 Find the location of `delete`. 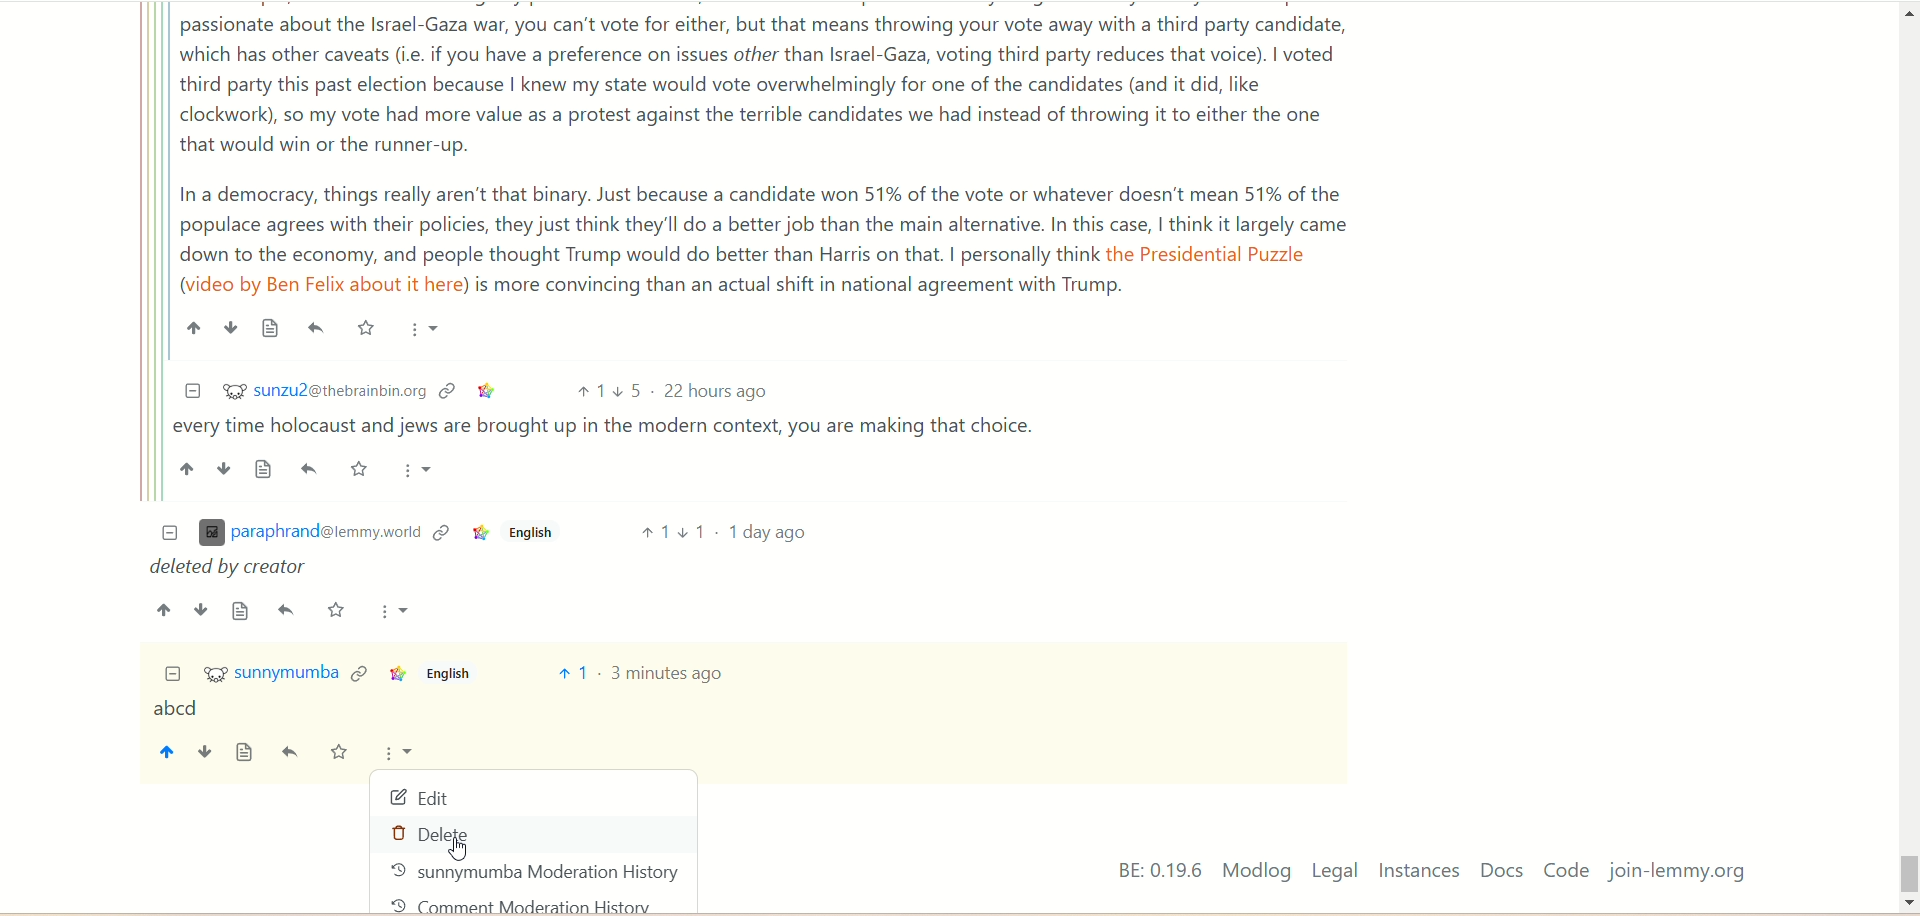

delete is located at coordinates (440, 836).